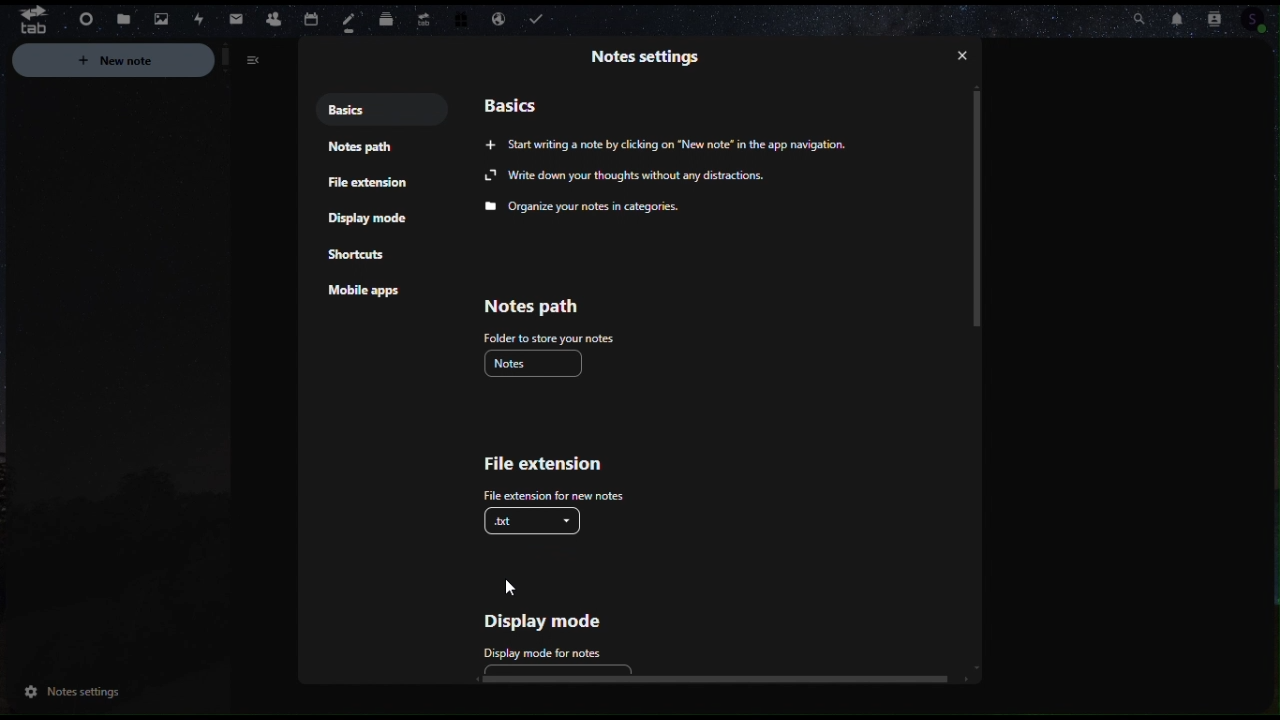 This screenshot has height=720, width=1280. Describe the element at coordinates (687, 146) in the screenshot. I see `Writing a note` at that location.